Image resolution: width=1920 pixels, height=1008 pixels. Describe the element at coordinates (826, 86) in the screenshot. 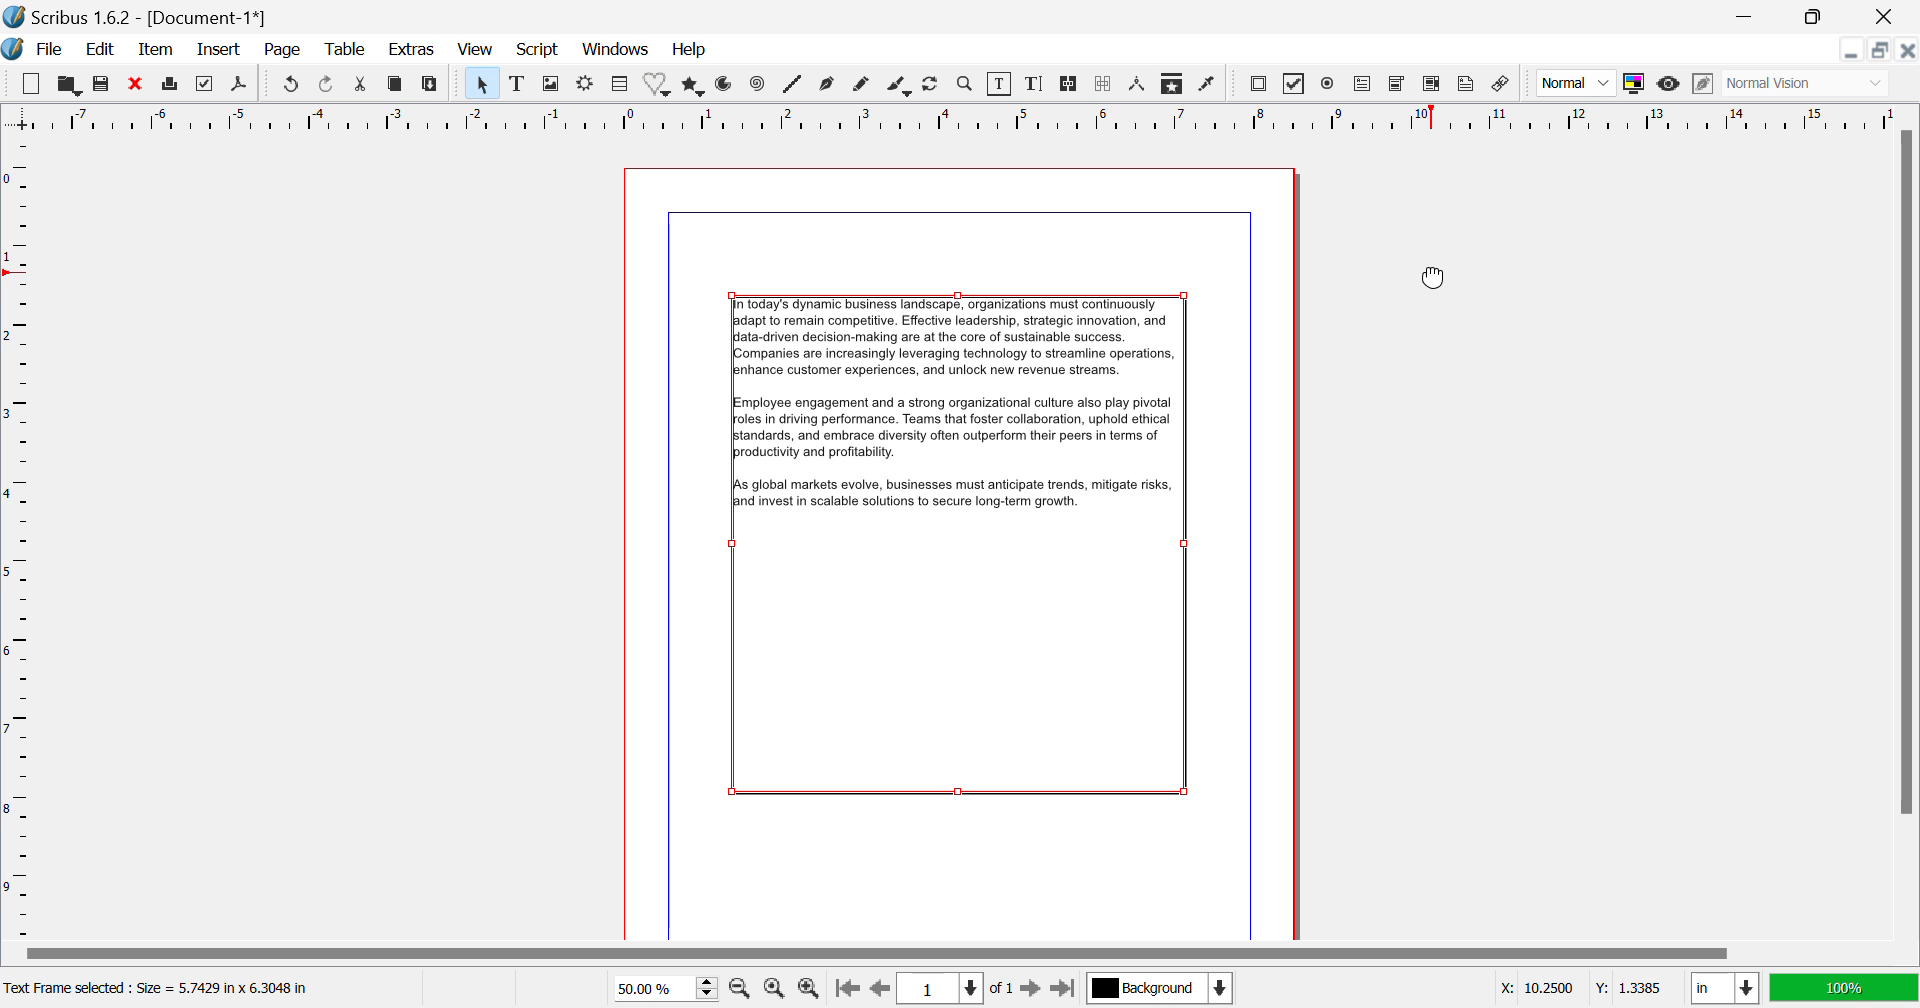

I see `Bezier Curve` at that location.